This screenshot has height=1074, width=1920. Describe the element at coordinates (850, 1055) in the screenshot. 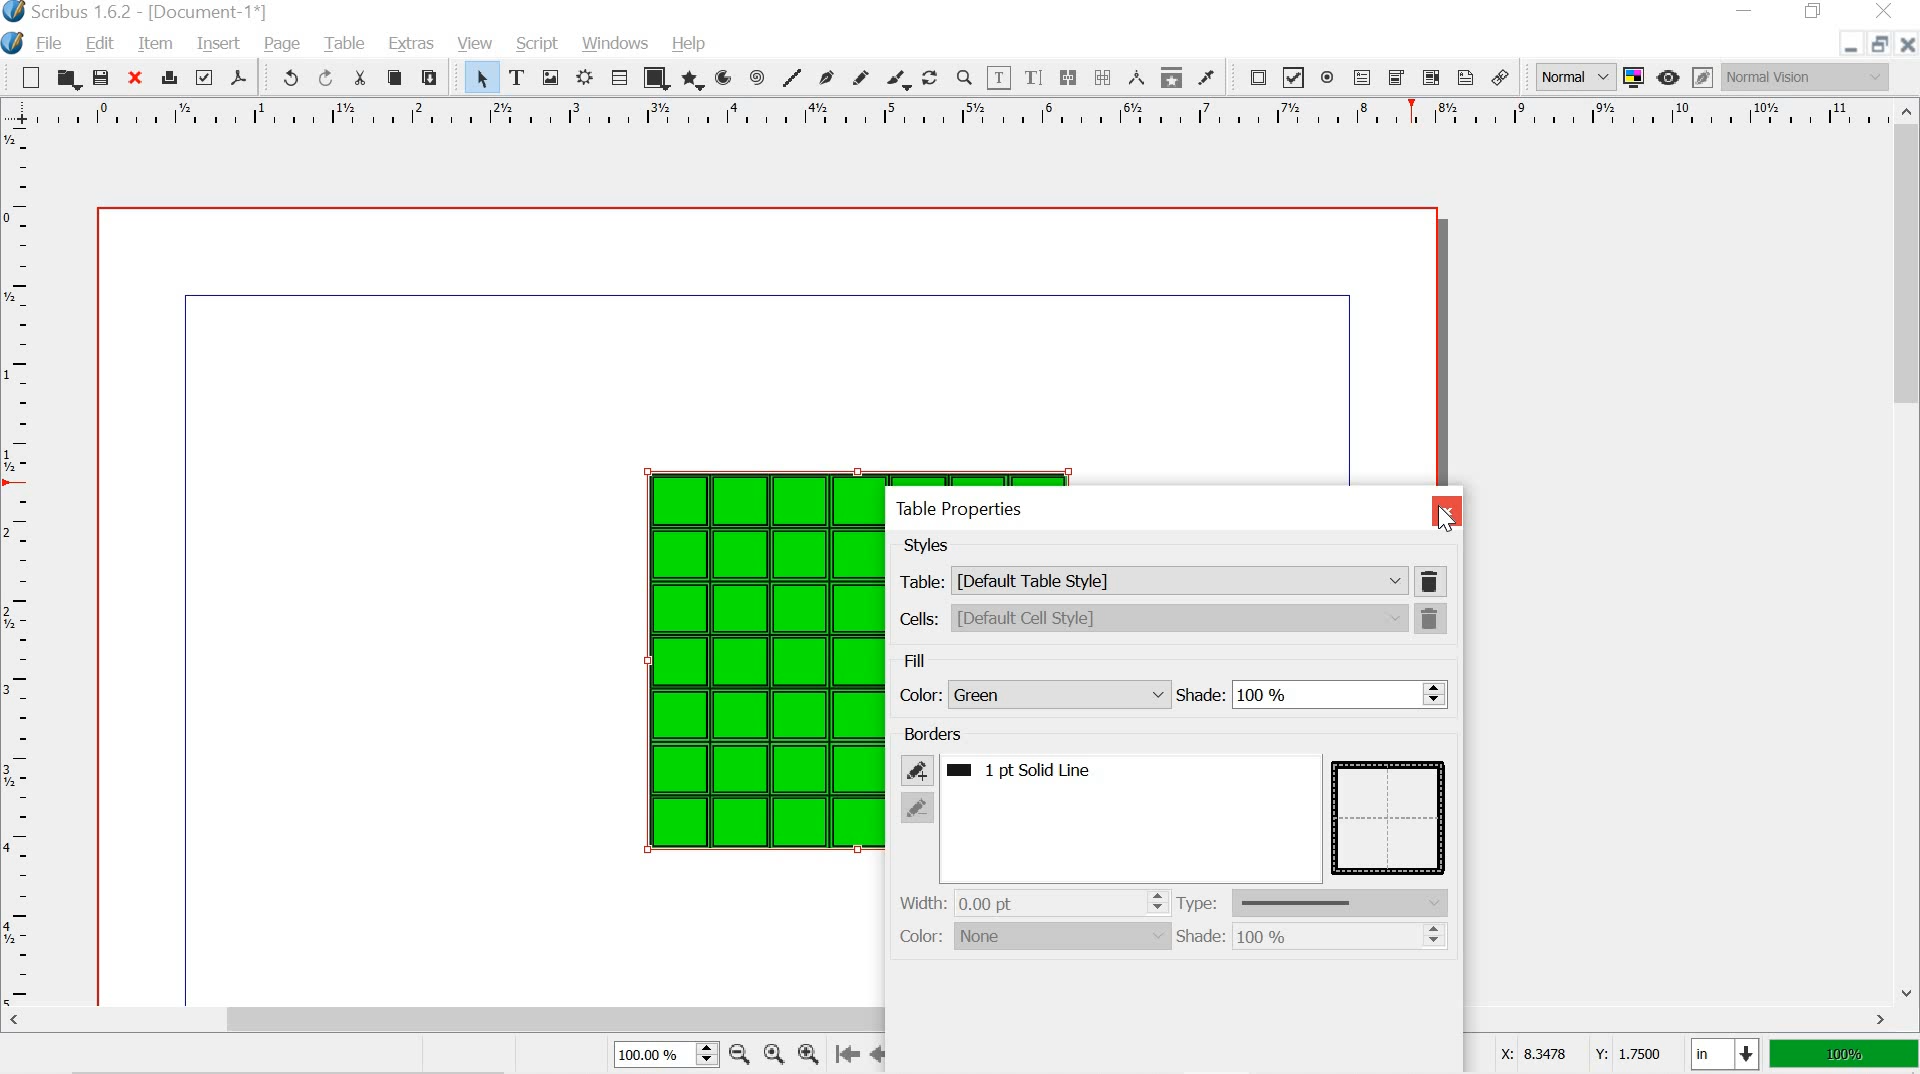

I see `go to the first page` at that location.